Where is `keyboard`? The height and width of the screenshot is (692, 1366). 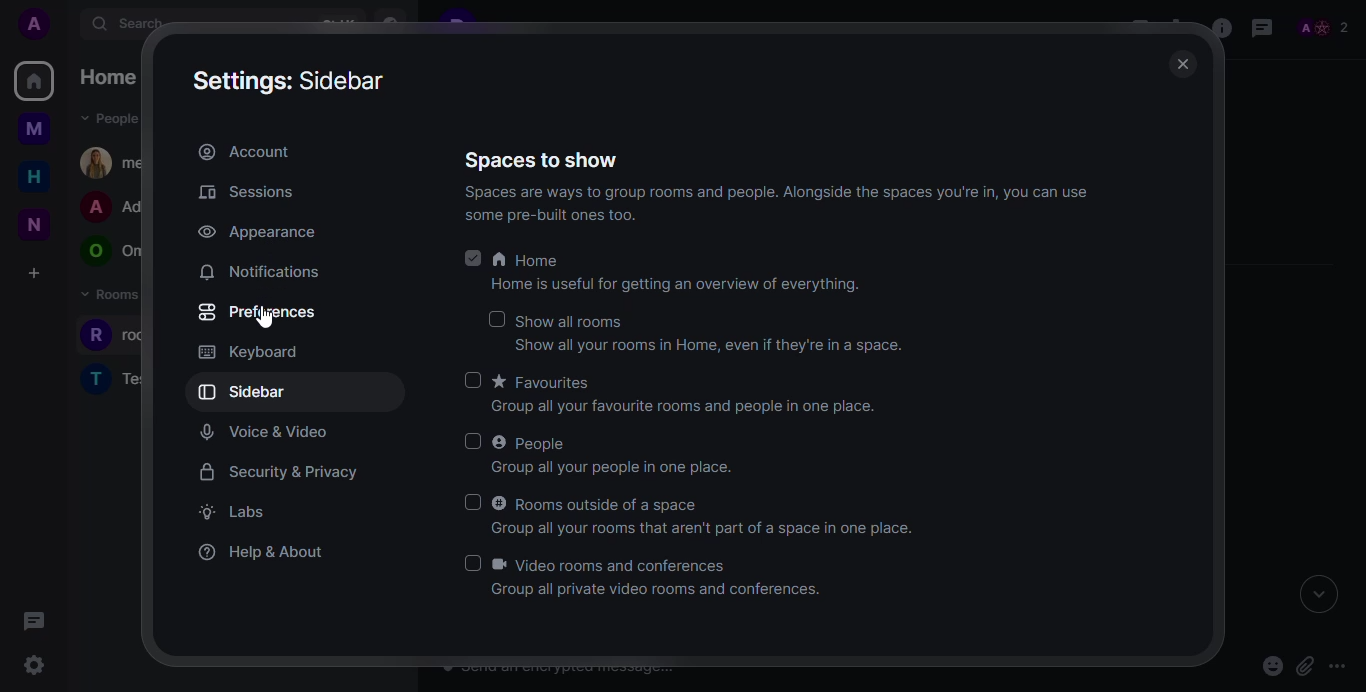 keyboard is located at coordinates (248, 352).